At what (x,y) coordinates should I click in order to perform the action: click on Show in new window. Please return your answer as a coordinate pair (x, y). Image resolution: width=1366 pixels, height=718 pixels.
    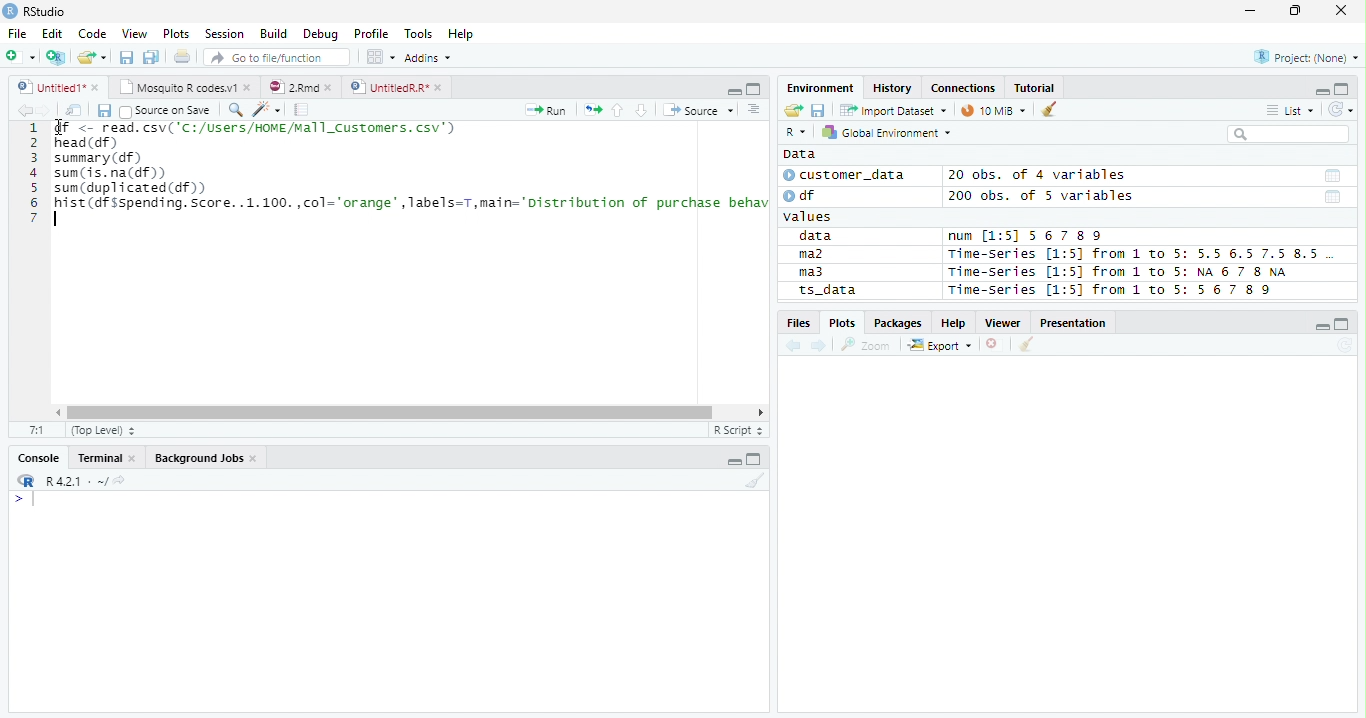
    Looking at the image, I should click on (75, 110).